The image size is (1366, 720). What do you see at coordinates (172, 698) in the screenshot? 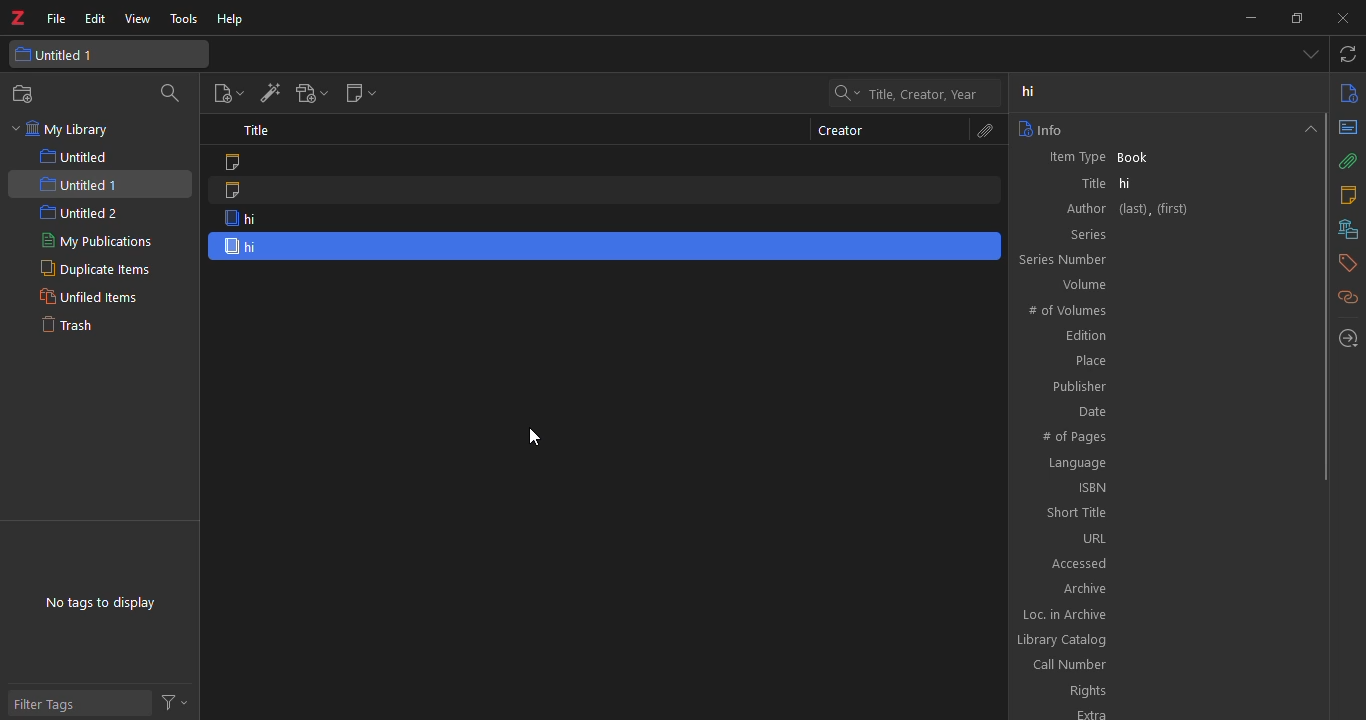
I see `actions` at bounding box center [172, 698].